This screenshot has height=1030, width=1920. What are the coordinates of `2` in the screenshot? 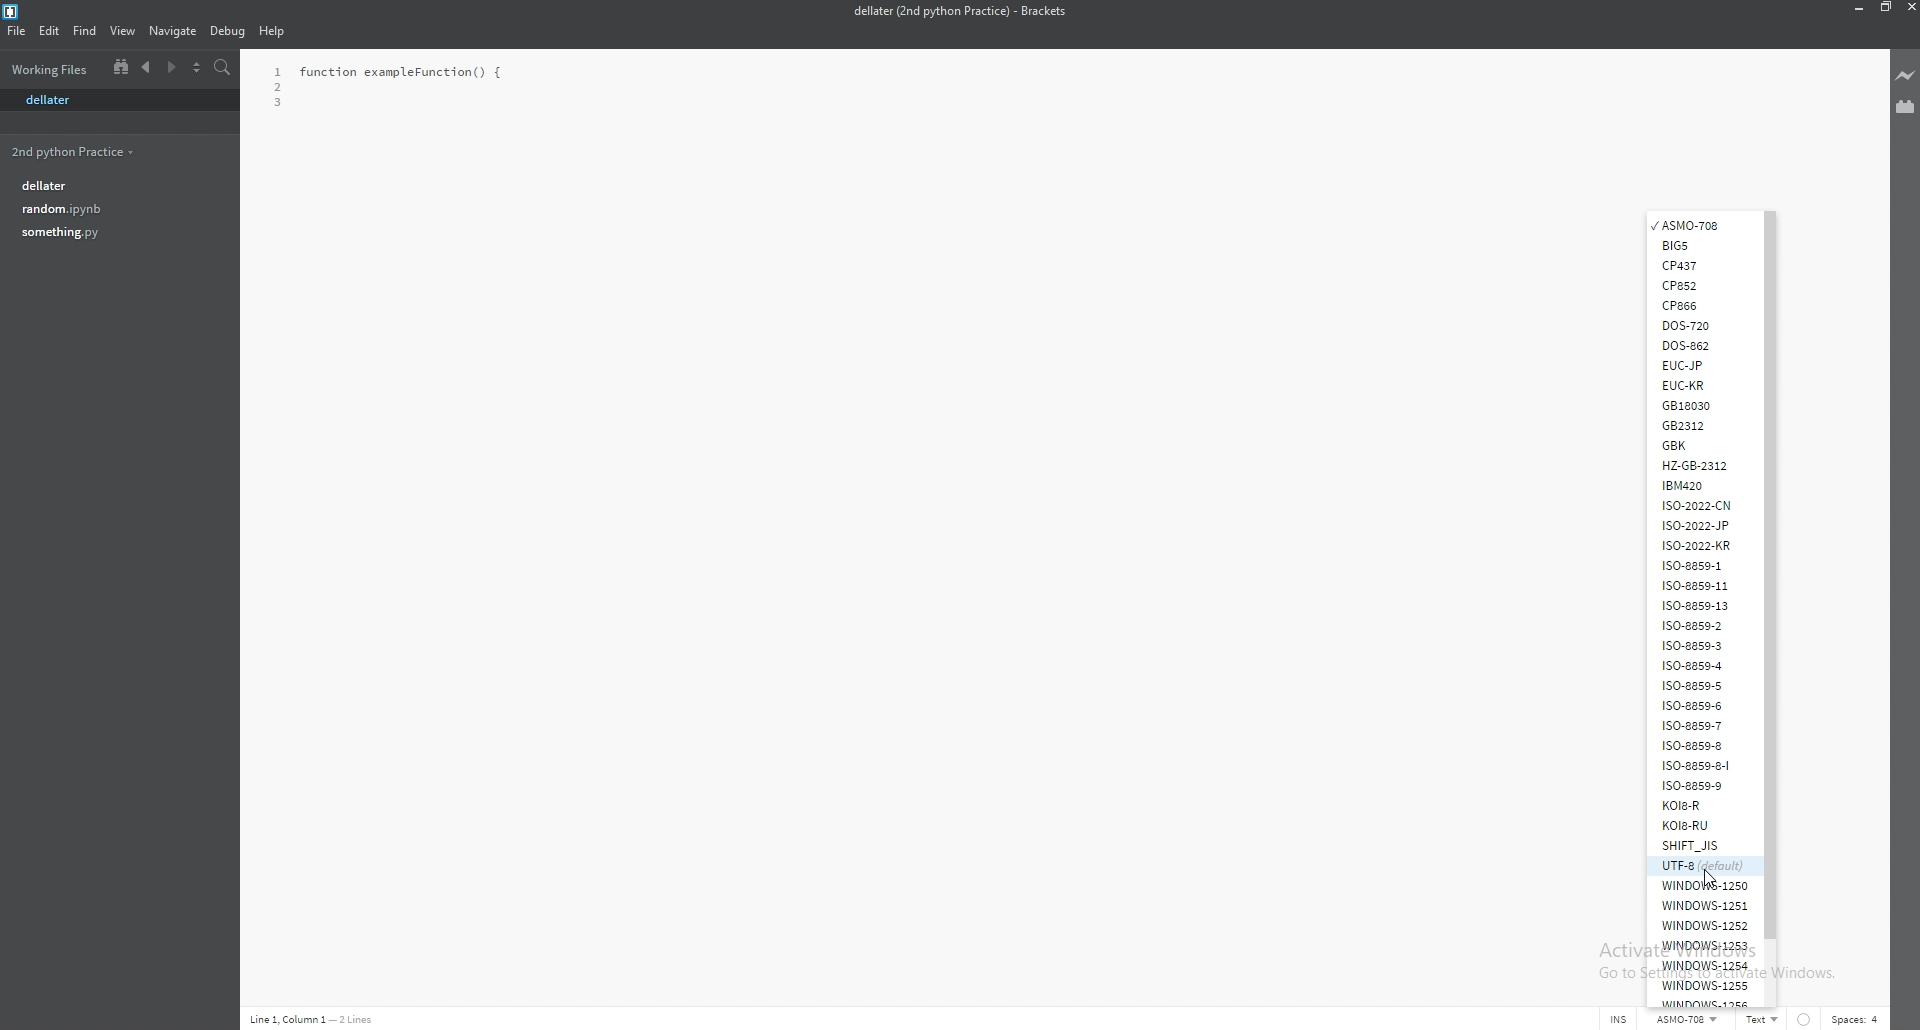 It's located at (278, 88).